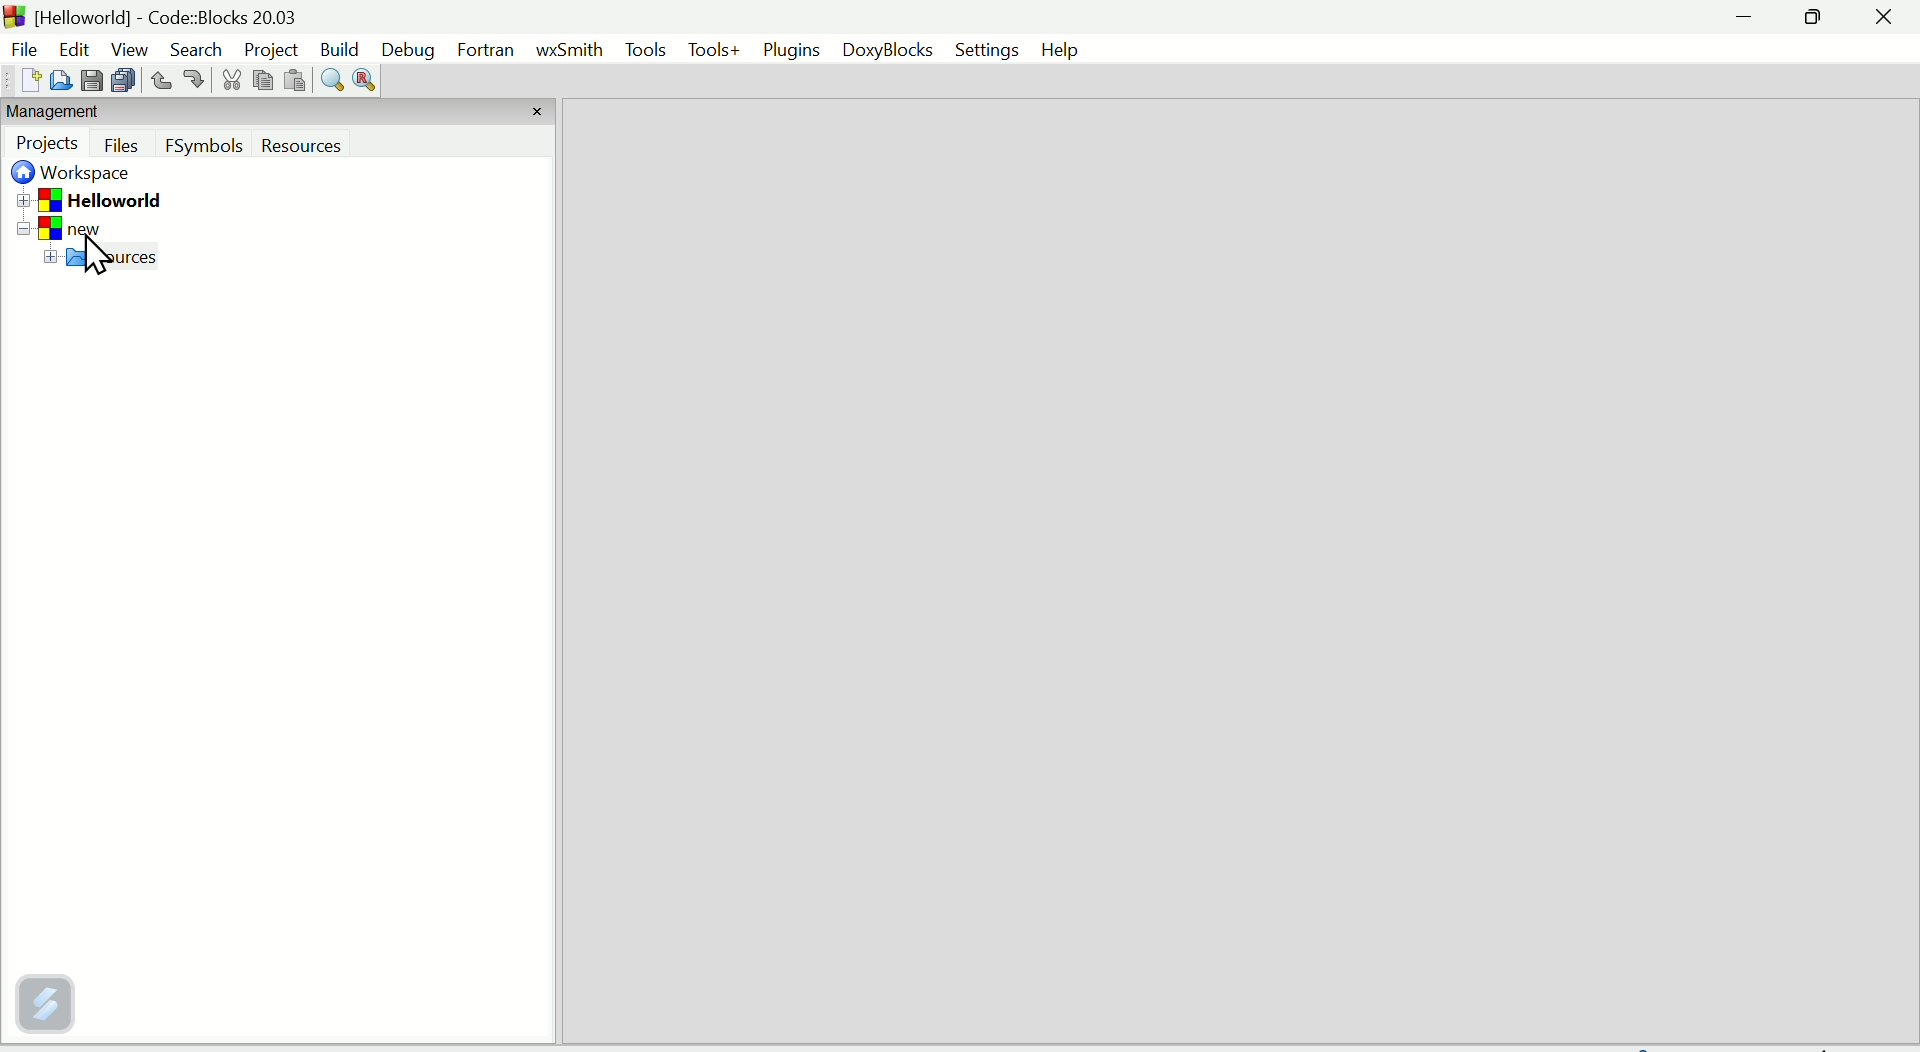 The width and height of the screenshot is (1920, 1052). What do you see at coordinates (22, 82) in the screenshot?
I see `New` at bounding box center [22, 82].